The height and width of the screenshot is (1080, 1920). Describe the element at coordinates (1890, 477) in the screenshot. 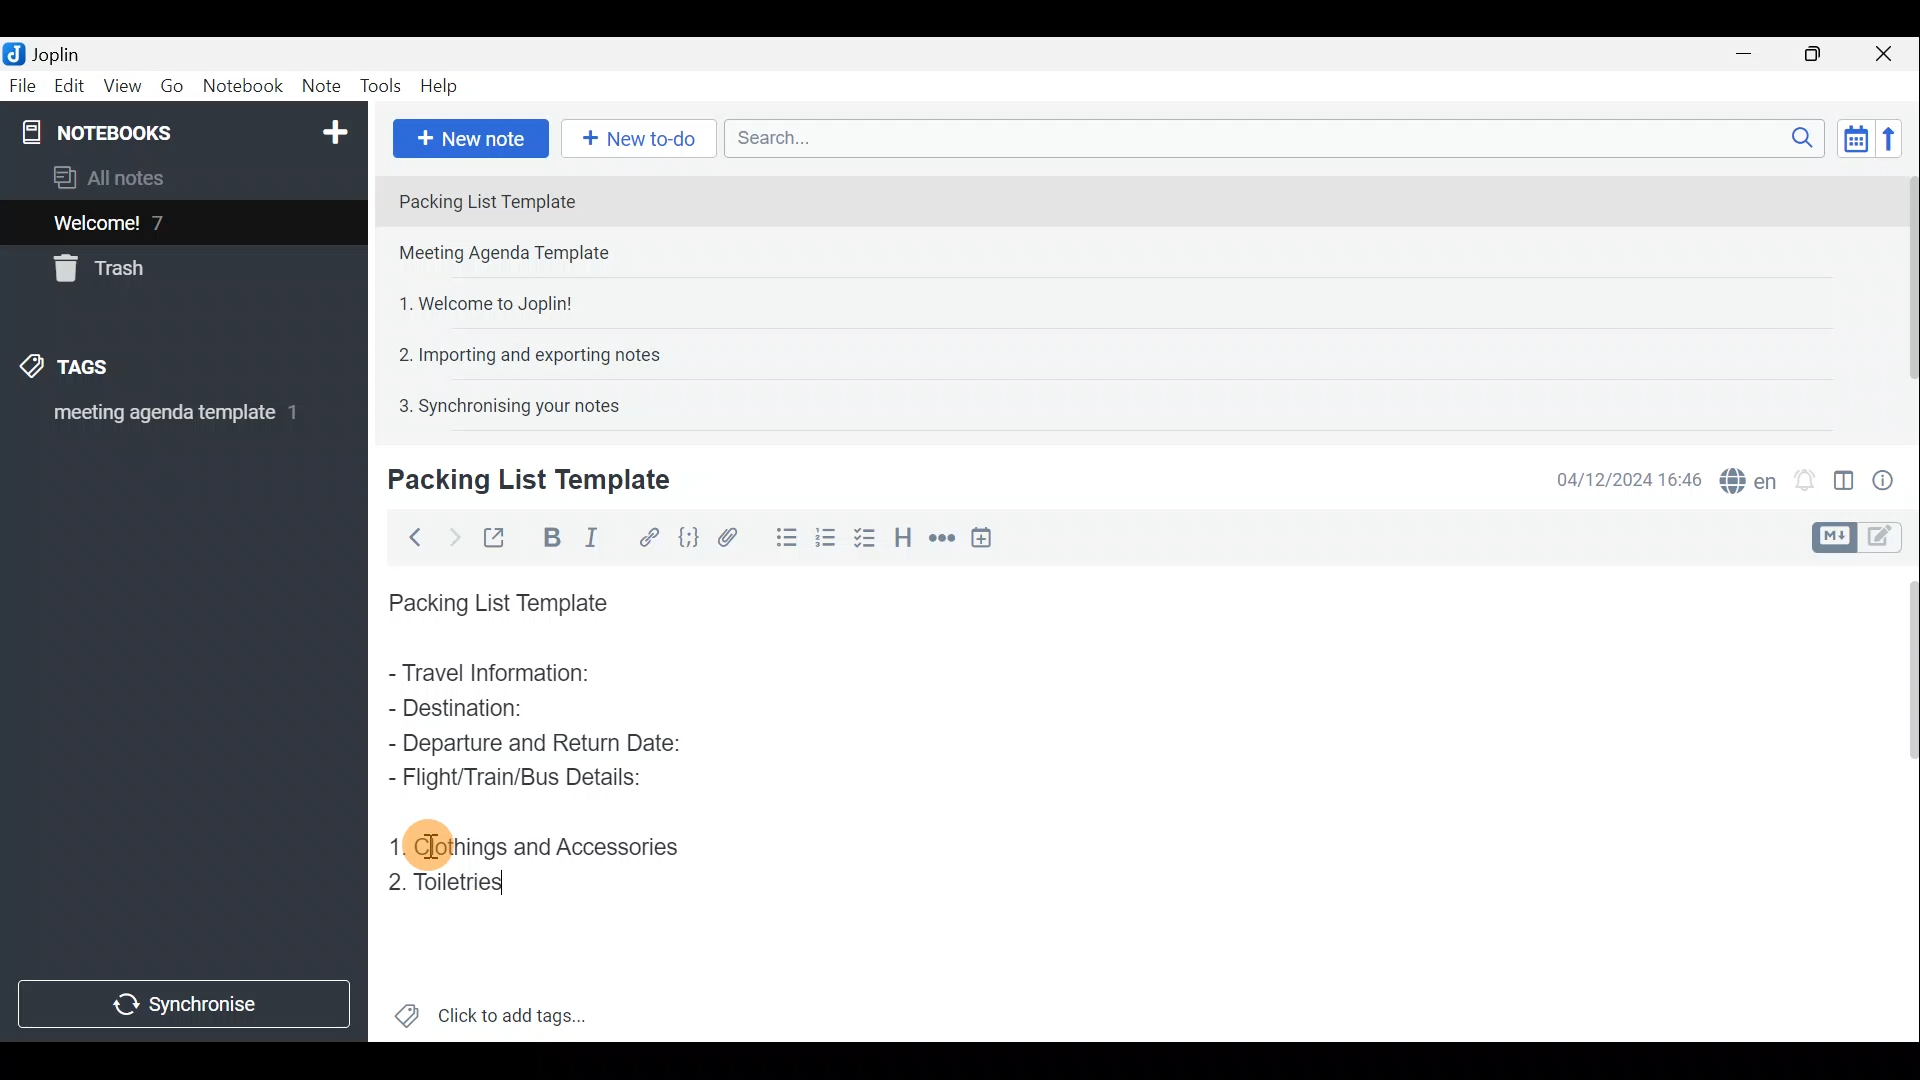

I see `Note properties` at that location.